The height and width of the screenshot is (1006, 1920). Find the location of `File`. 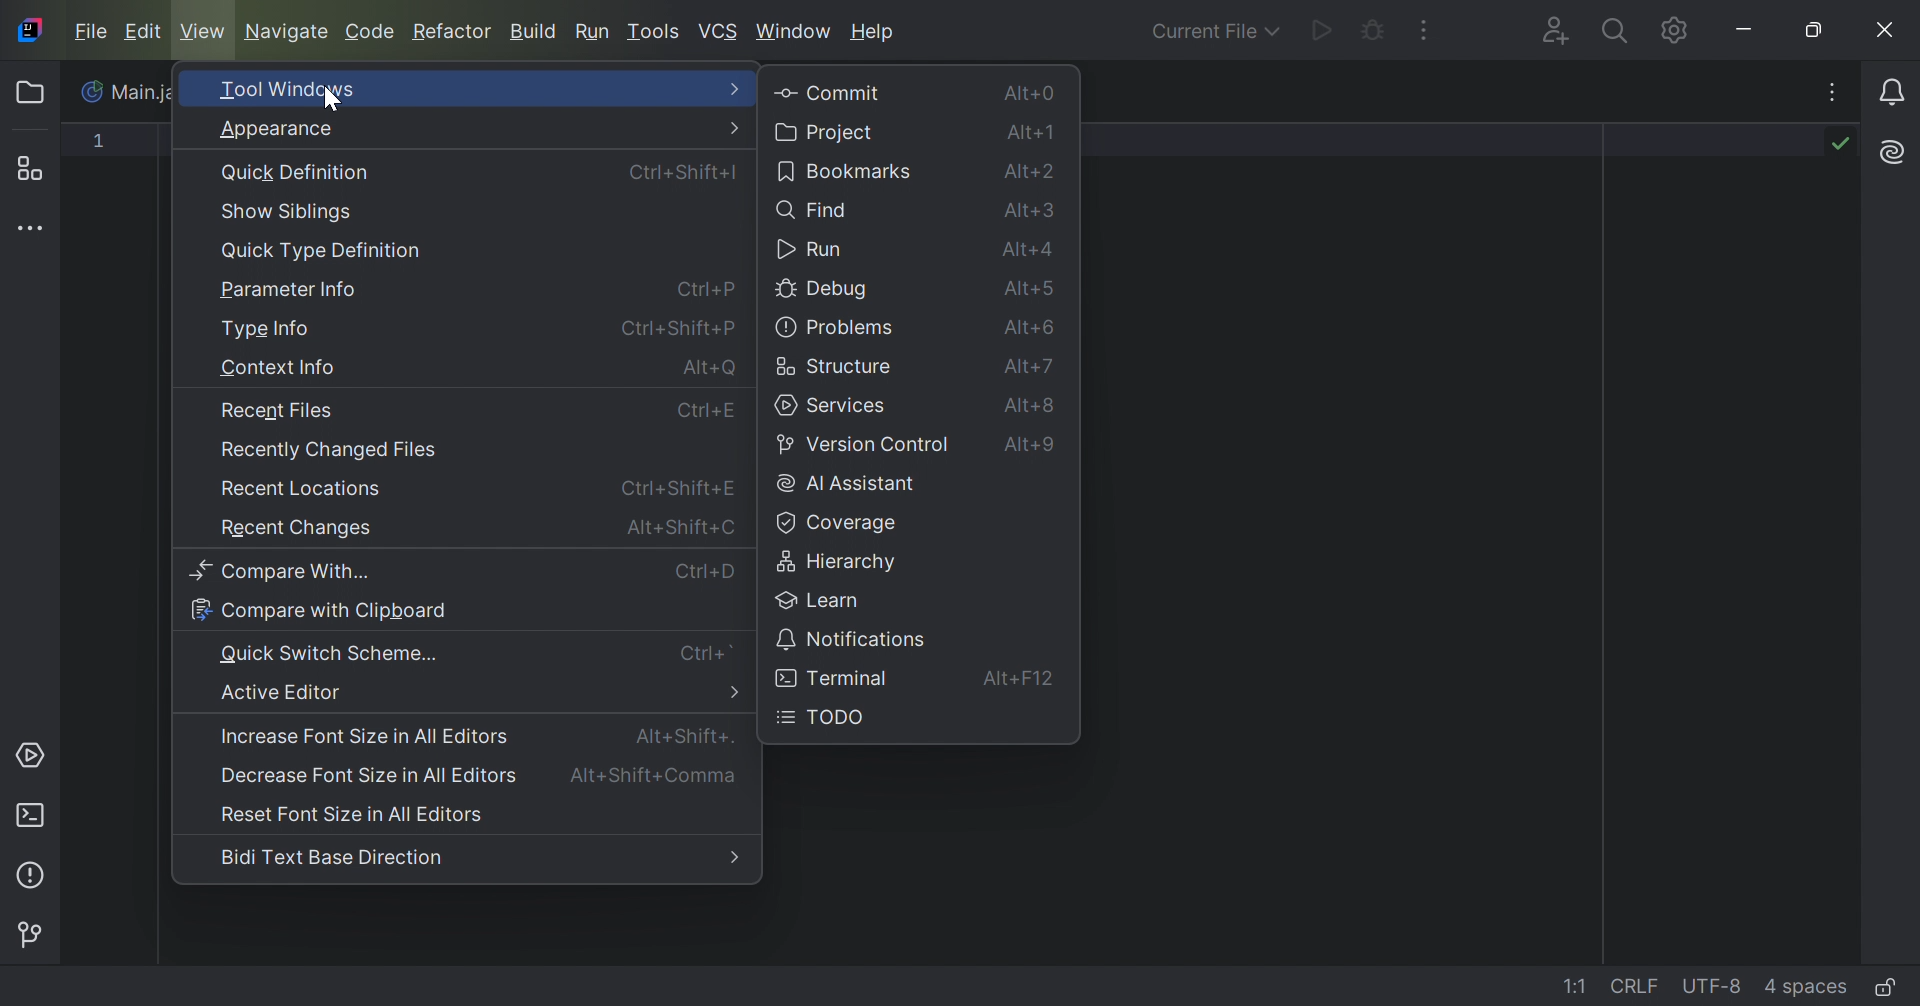

File is located at coordinates (88, 30).